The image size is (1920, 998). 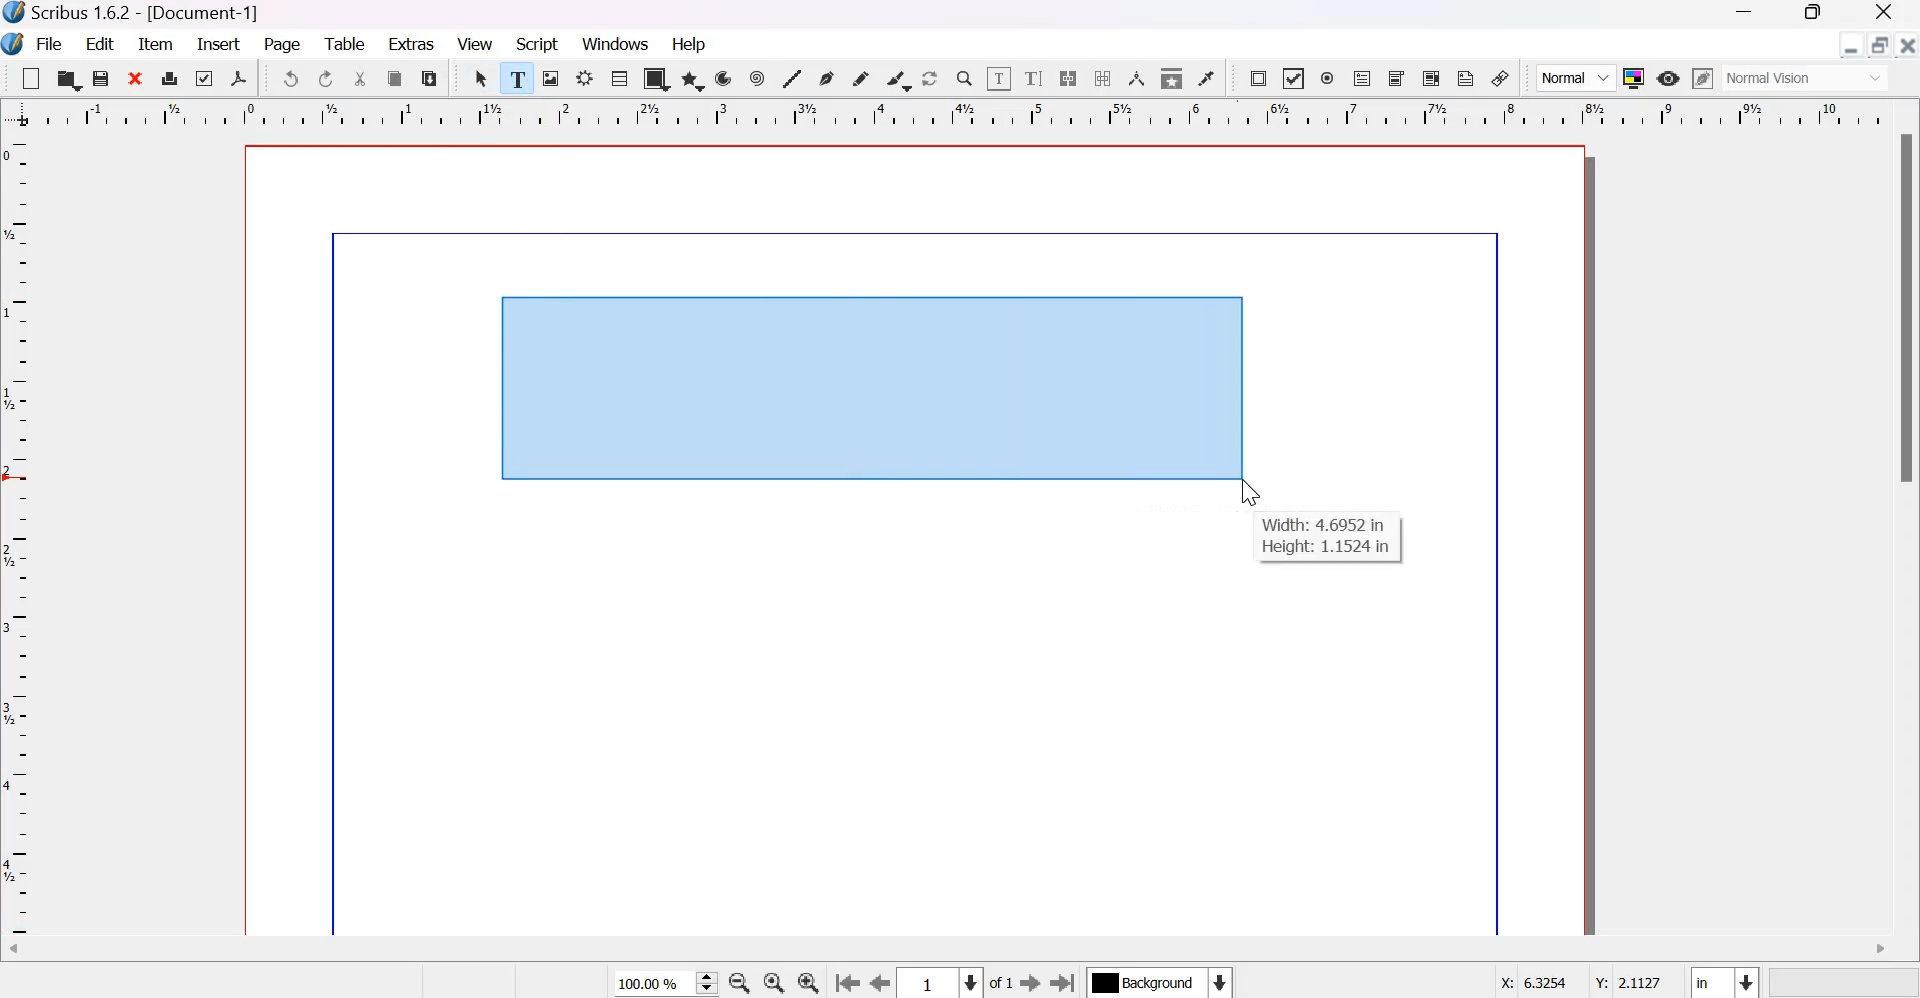 I want to click on image render, so click(x=552, y=78).